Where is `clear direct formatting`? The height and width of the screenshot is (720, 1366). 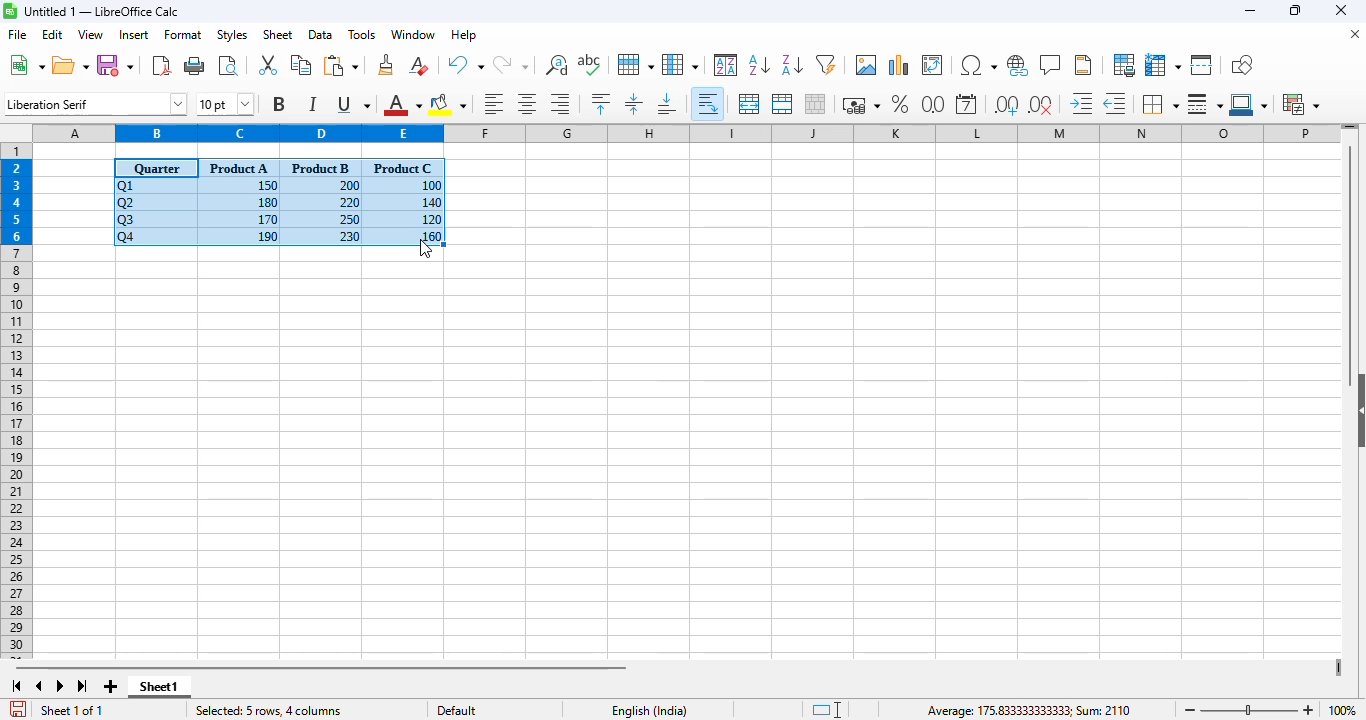
clear direct formatting is located at coordinates (419, 65).